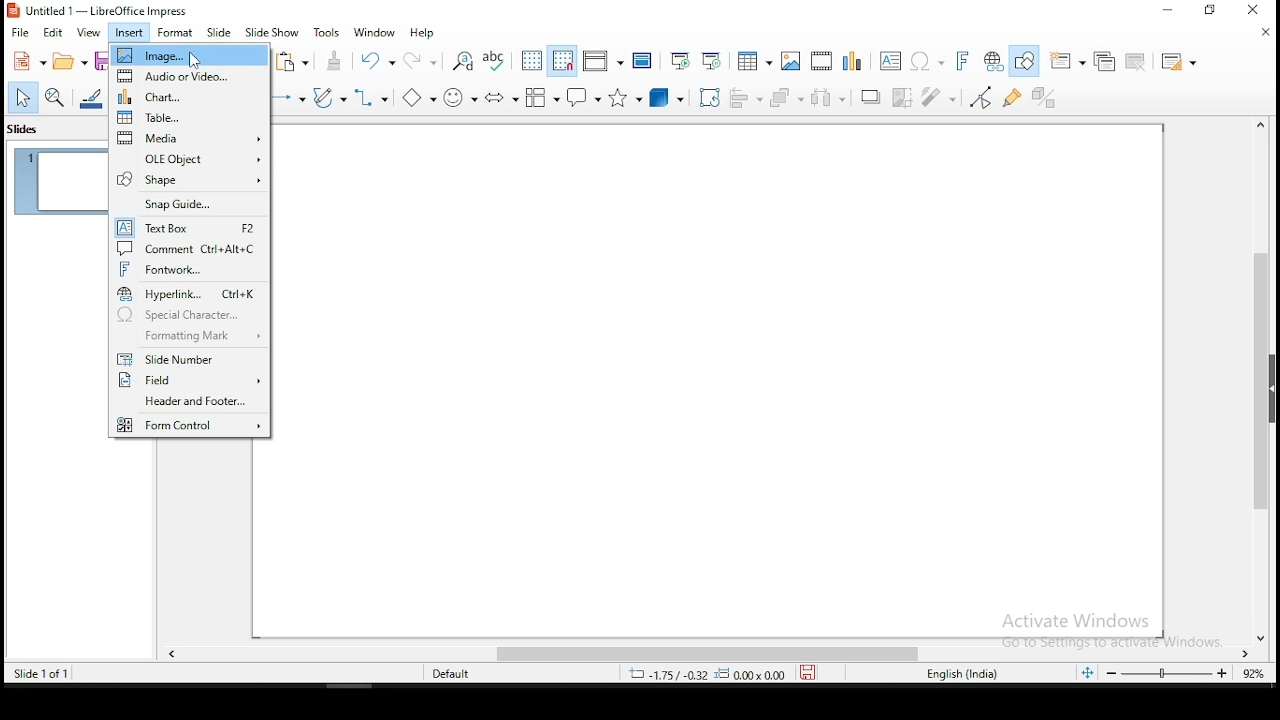  What do you see at coordinates (825, 98) in the screenshot?
I see `distribute` at bounding box center [825, 98].